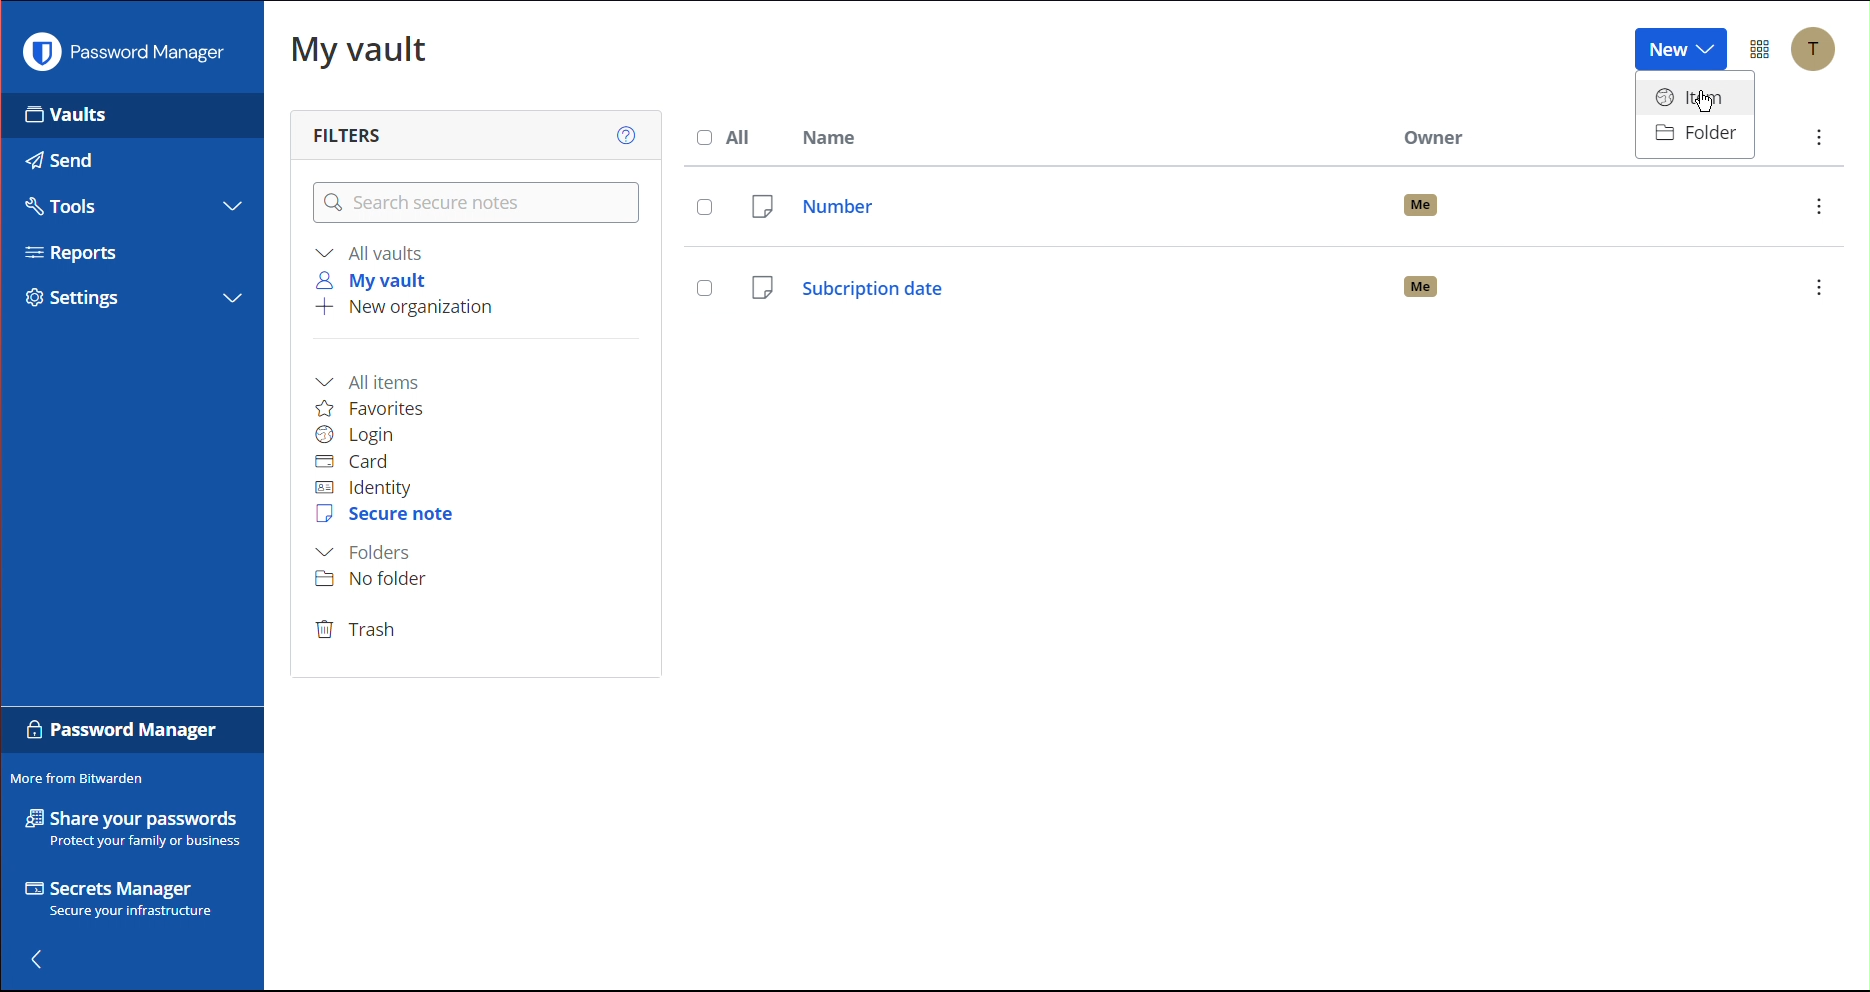  What do you see at coordinates (359, 631) in the screenshot?
I see `Trash` at bounding box center [359, 631].